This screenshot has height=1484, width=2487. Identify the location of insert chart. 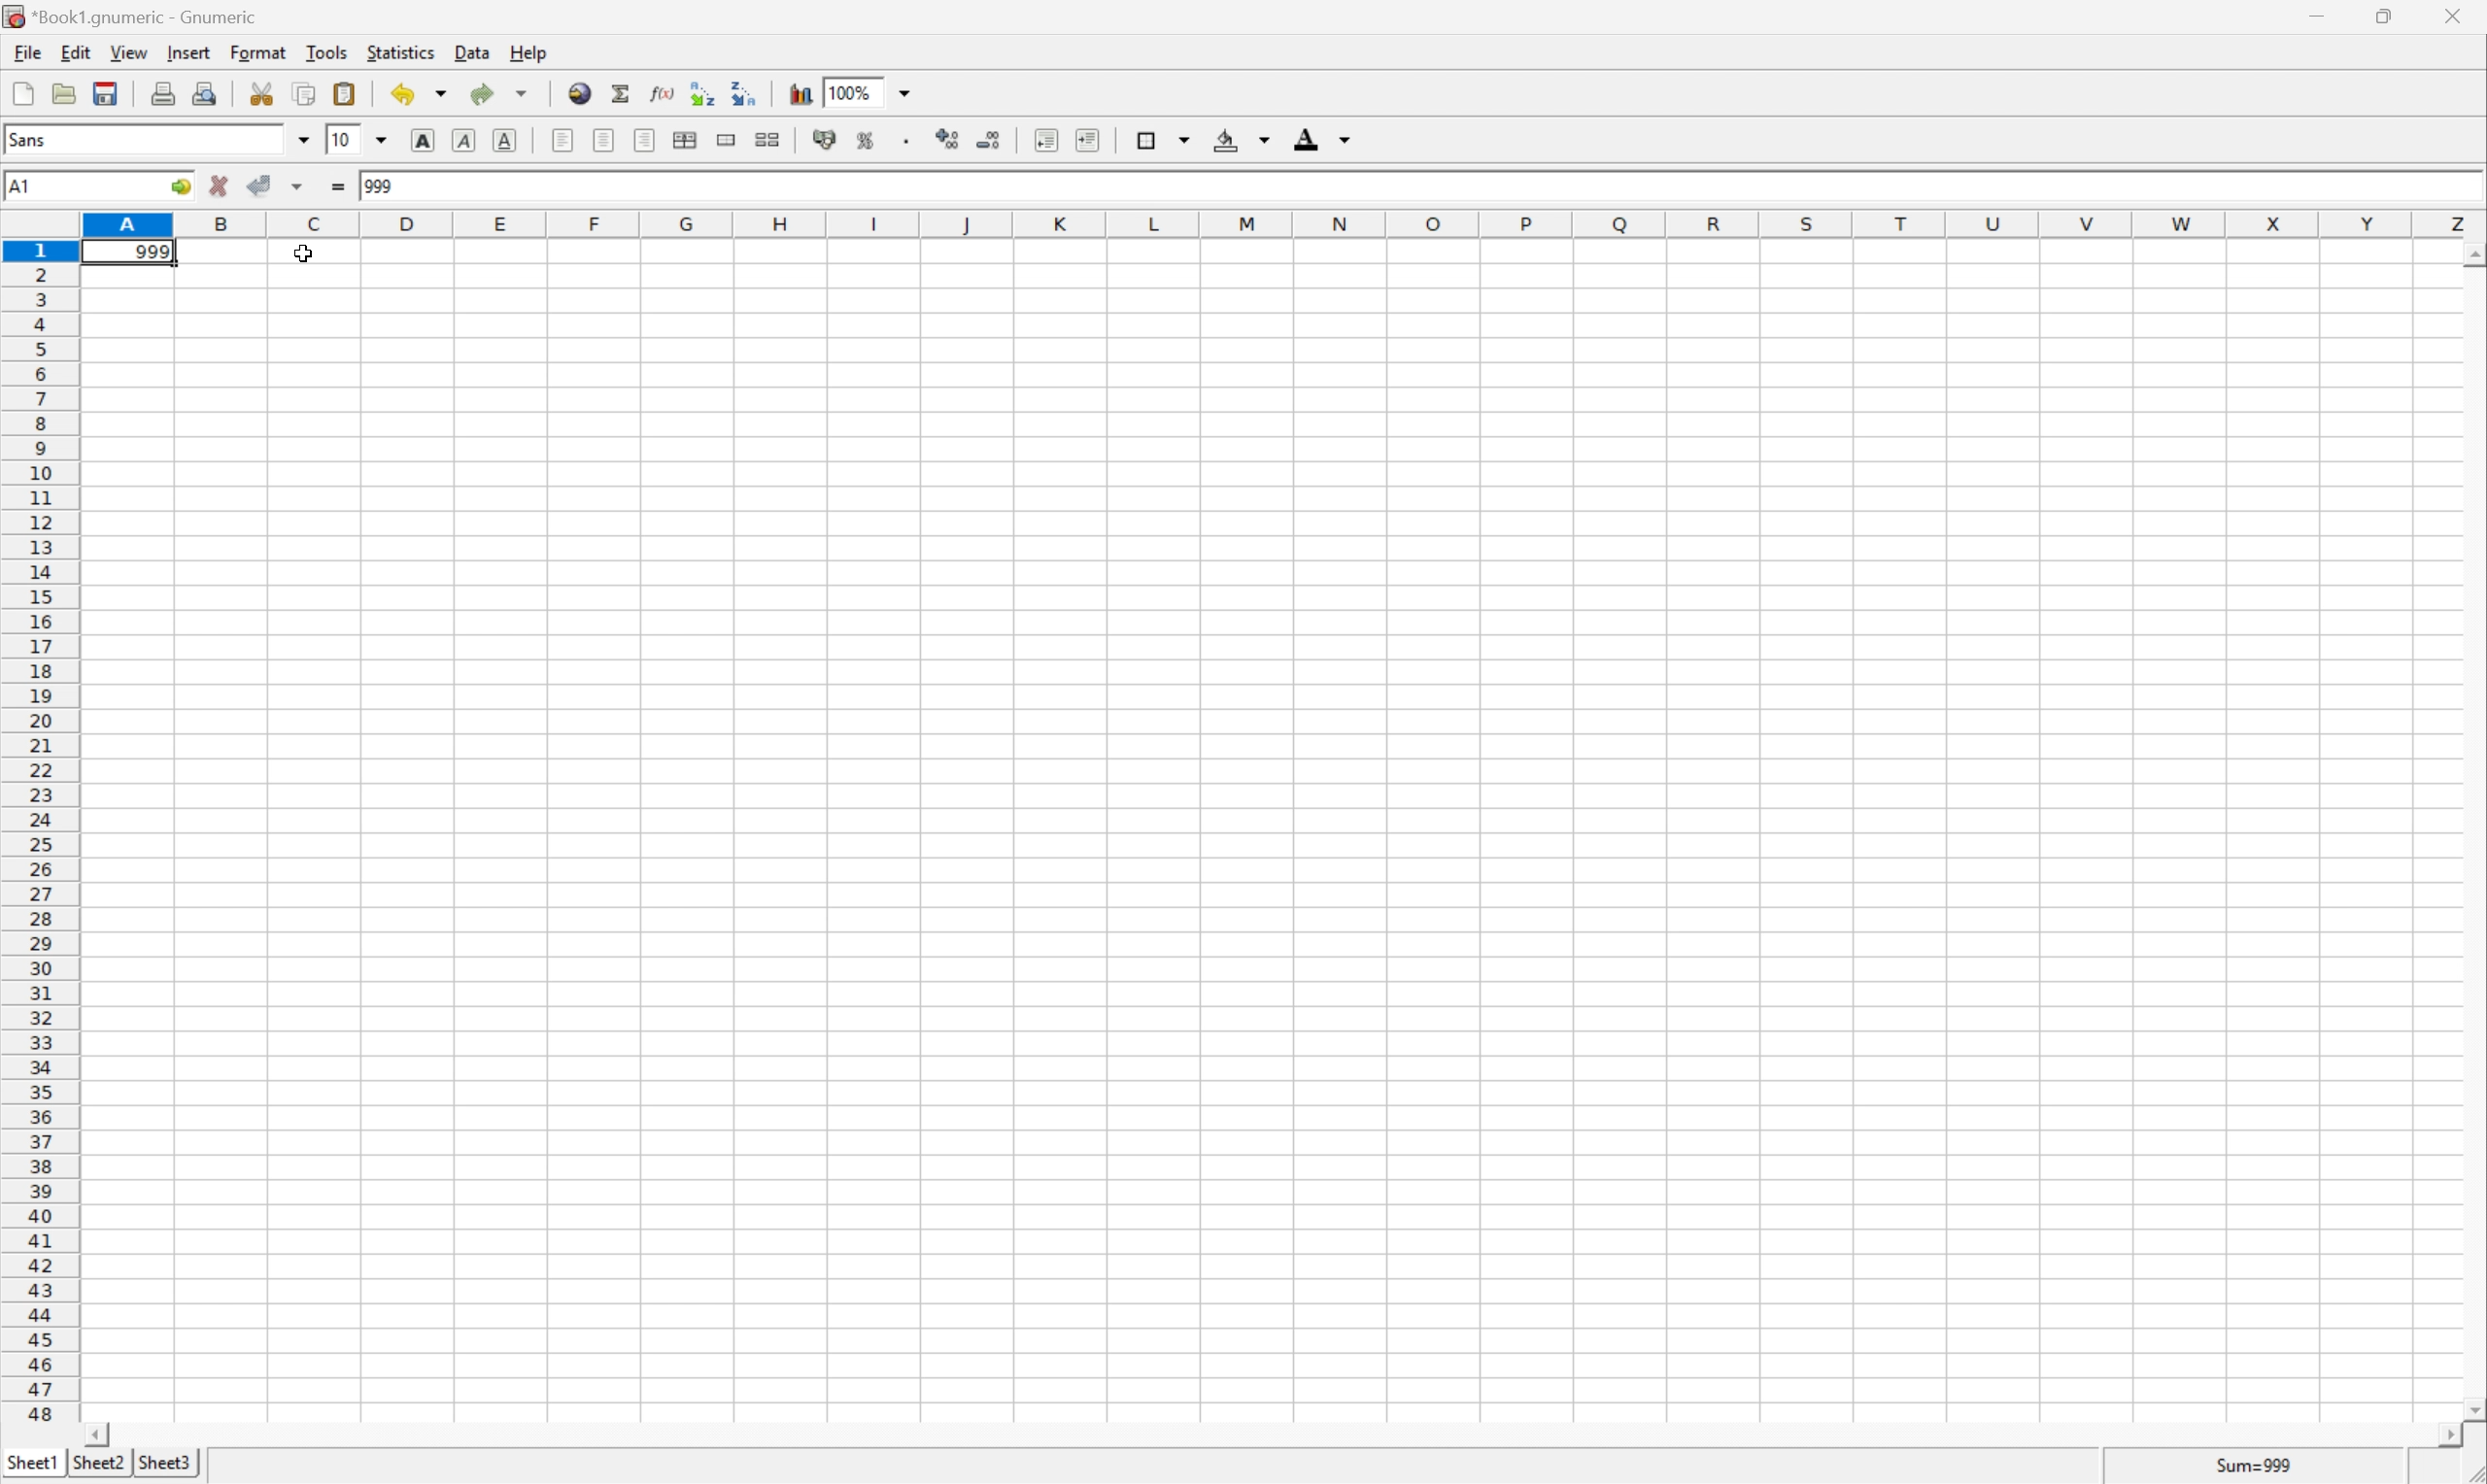
(799, 93).